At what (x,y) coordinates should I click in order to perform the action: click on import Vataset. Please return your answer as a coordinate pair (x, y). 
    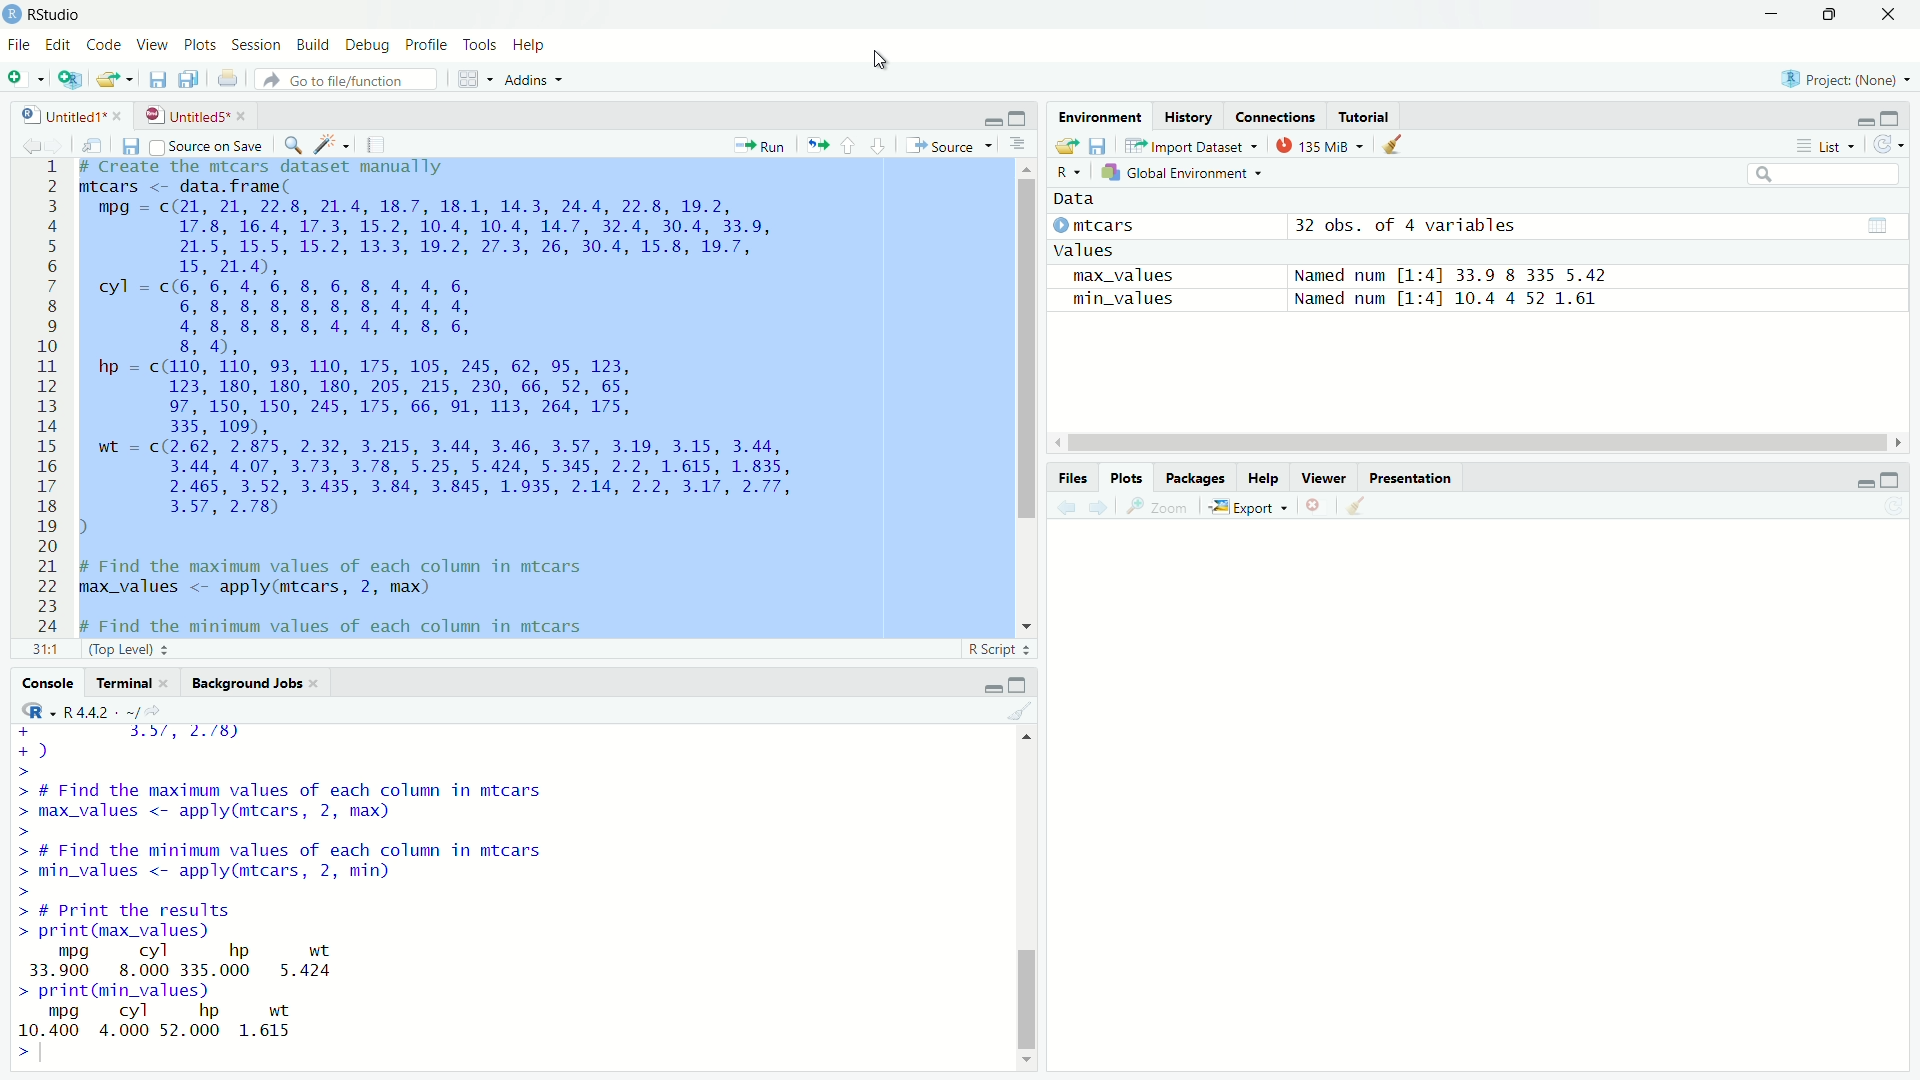
    Looking at the image, I should click on (1192, 145).